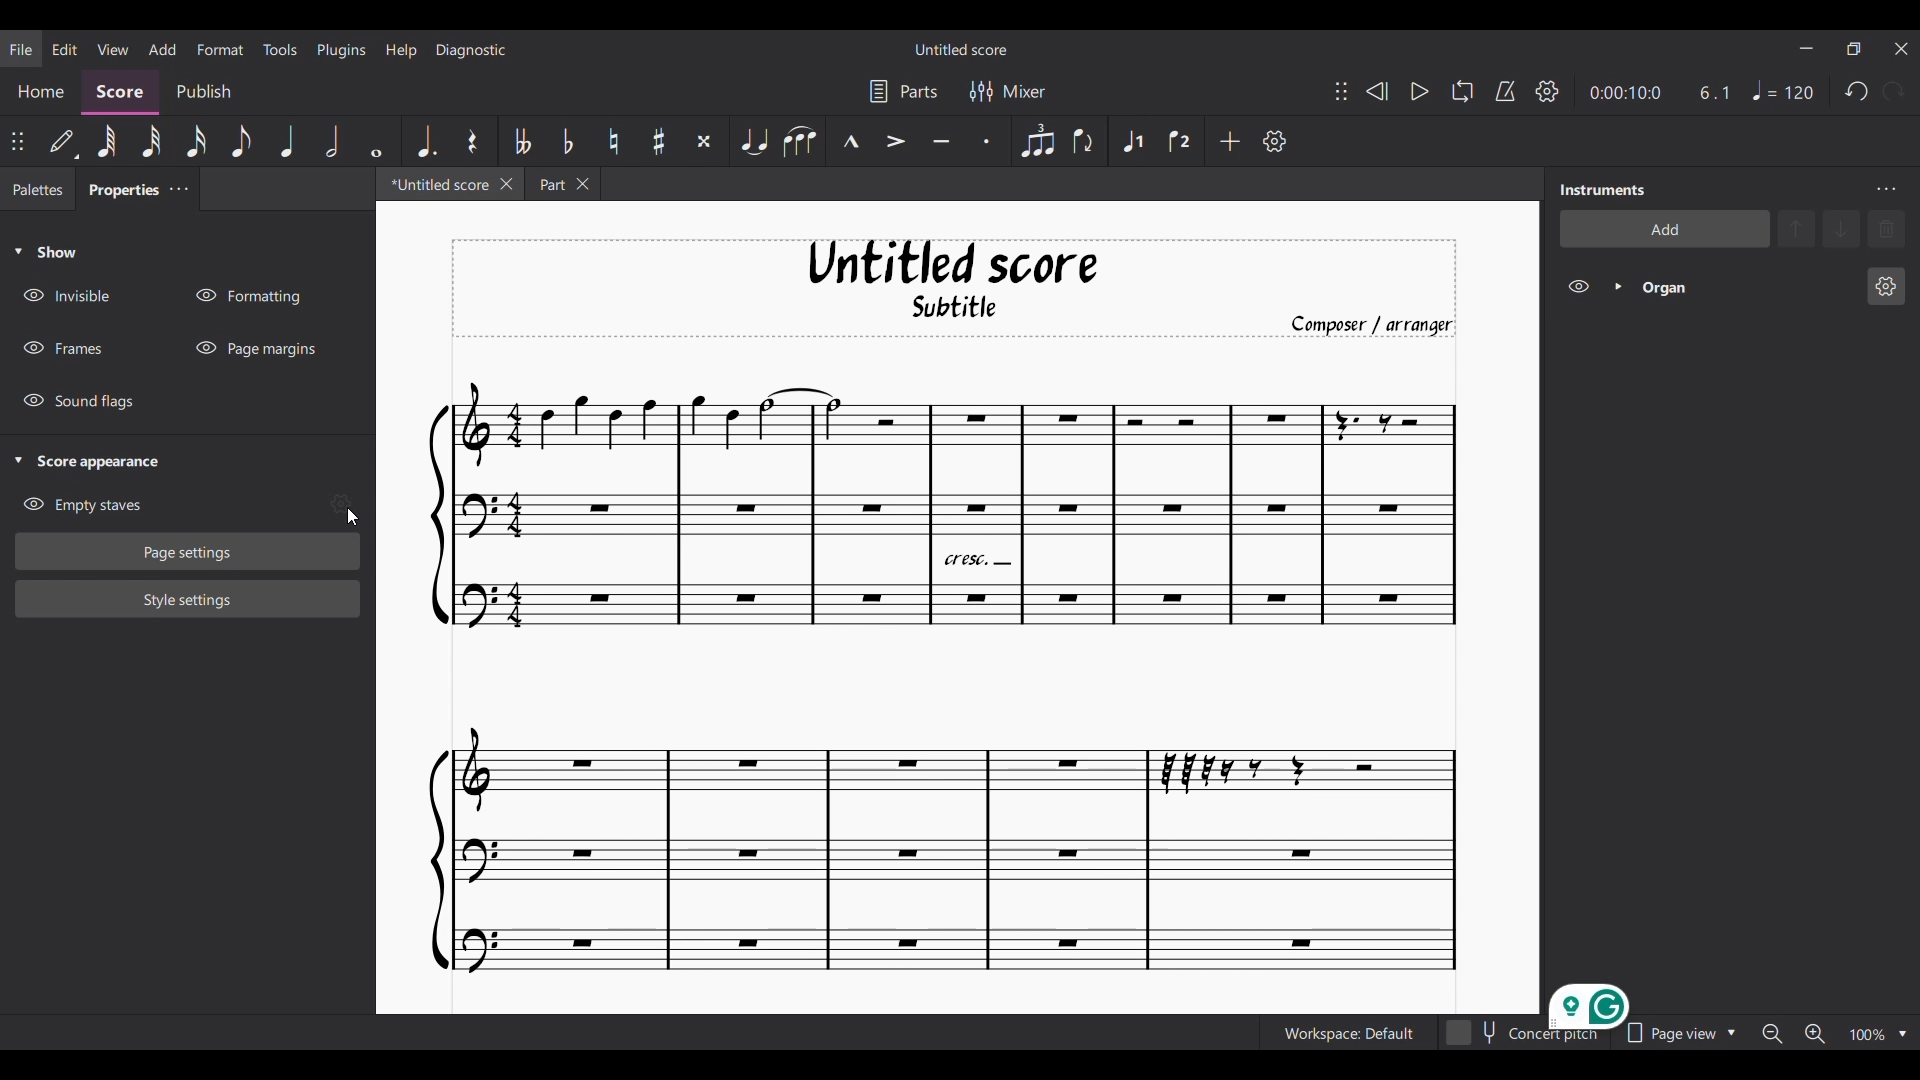 This screenshot has height=1080, width=1920. I want to click on Add instrument, so click(1662, 232).